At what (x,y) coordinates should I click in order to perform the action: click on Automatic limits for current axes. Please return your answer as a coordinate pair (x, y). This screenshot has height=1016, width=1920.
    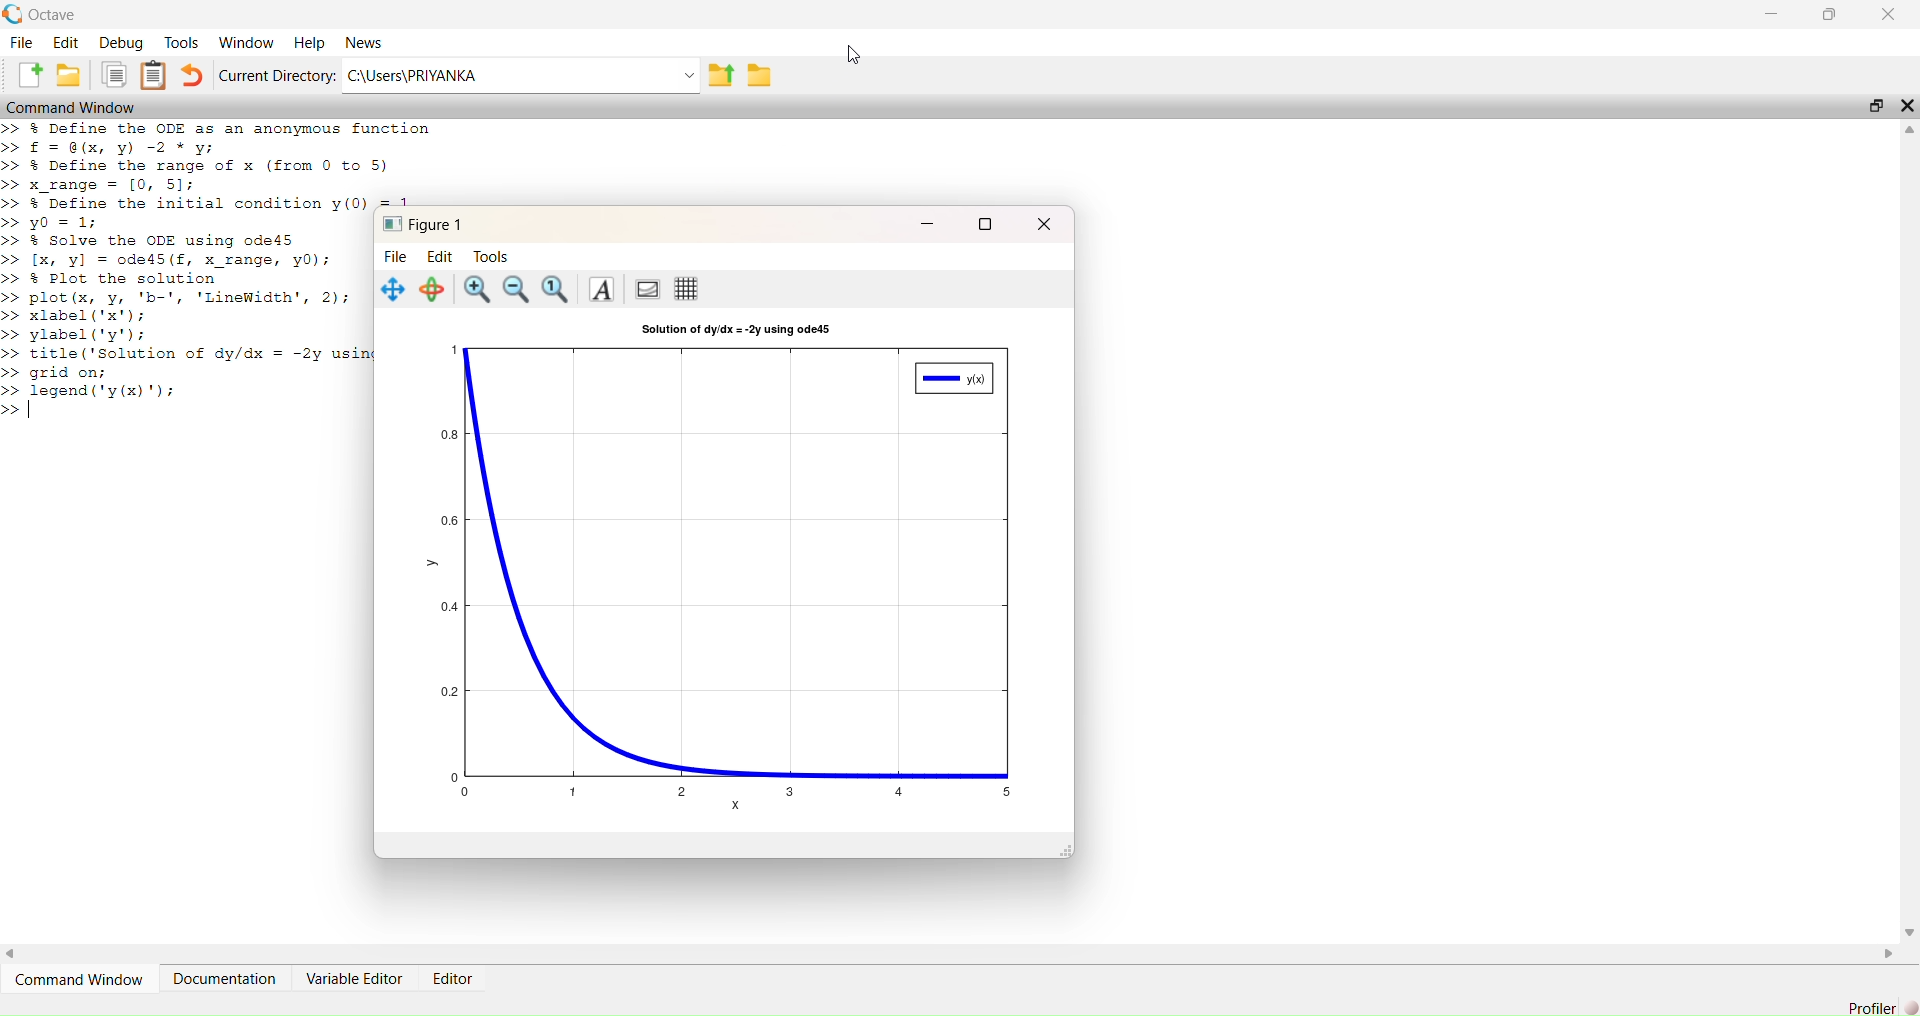
    Looking at the image, I should click on (555, 289).